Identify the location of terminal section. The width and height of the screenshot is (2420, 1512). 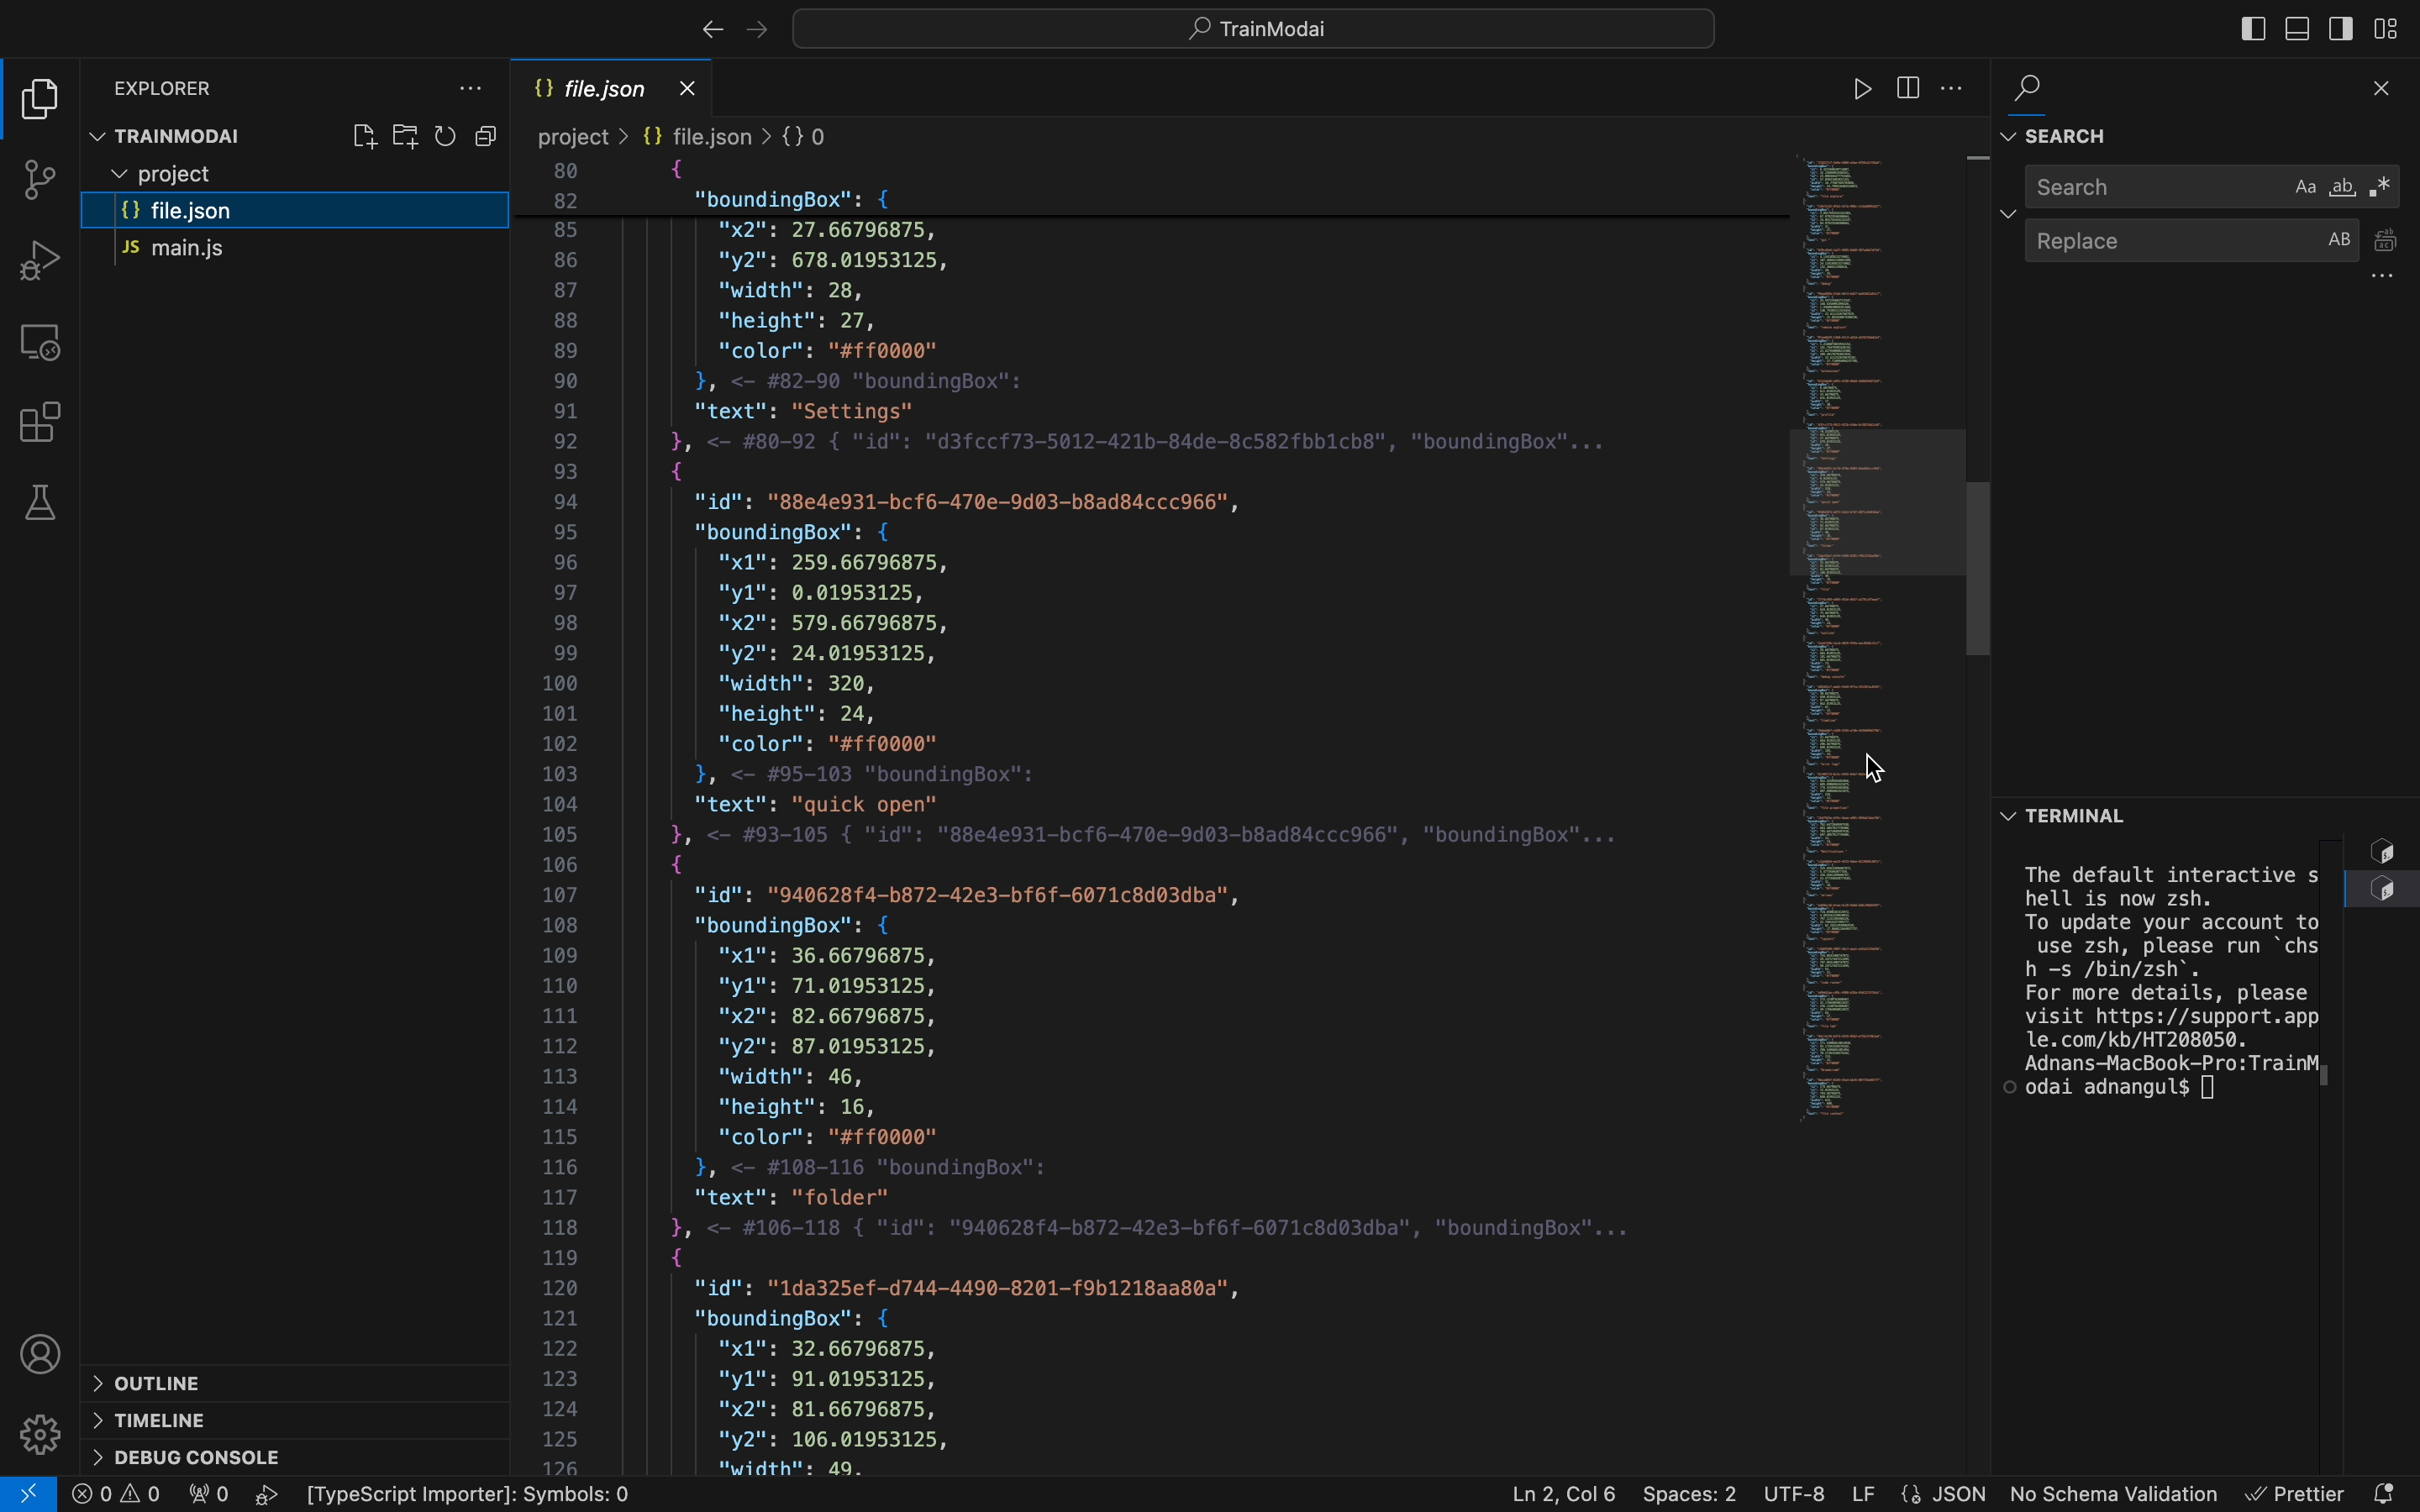
(2210, 1129).